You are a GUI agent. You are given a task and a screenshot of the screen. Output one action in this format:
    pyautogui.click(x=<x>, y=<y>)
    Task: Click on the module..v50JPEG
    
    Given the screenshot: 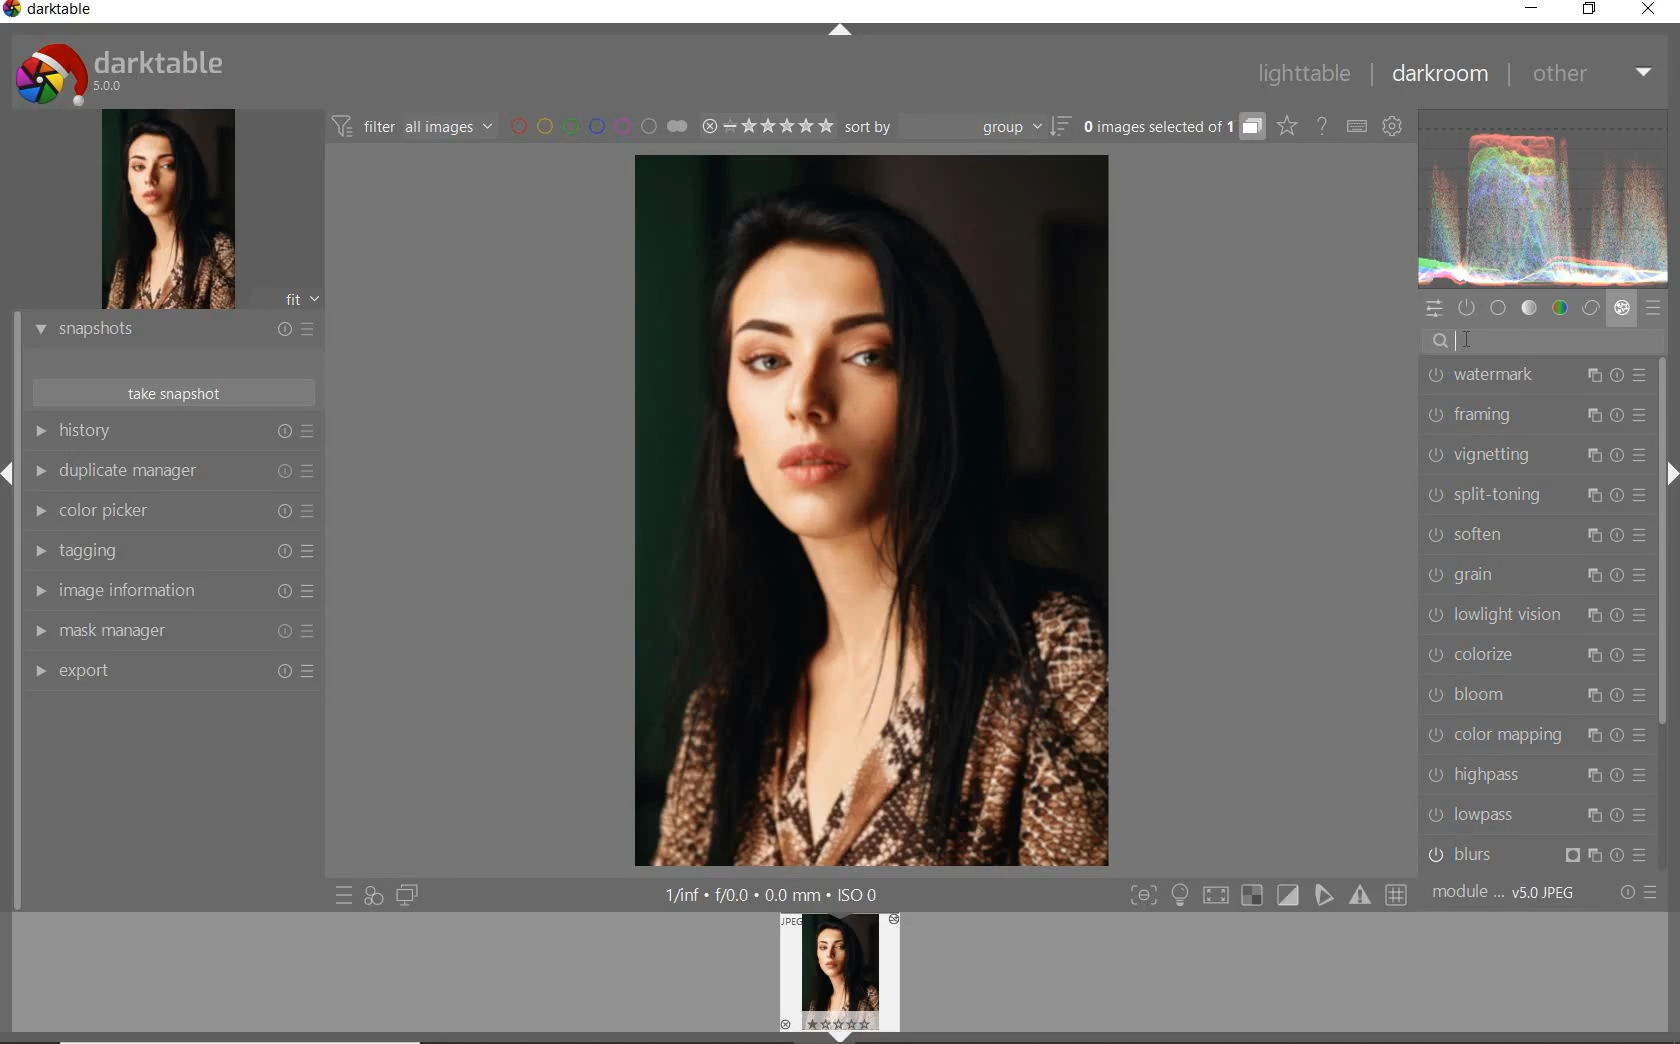 What is the action you would take?
    pyautogui.click(x=1504, y=891)
    